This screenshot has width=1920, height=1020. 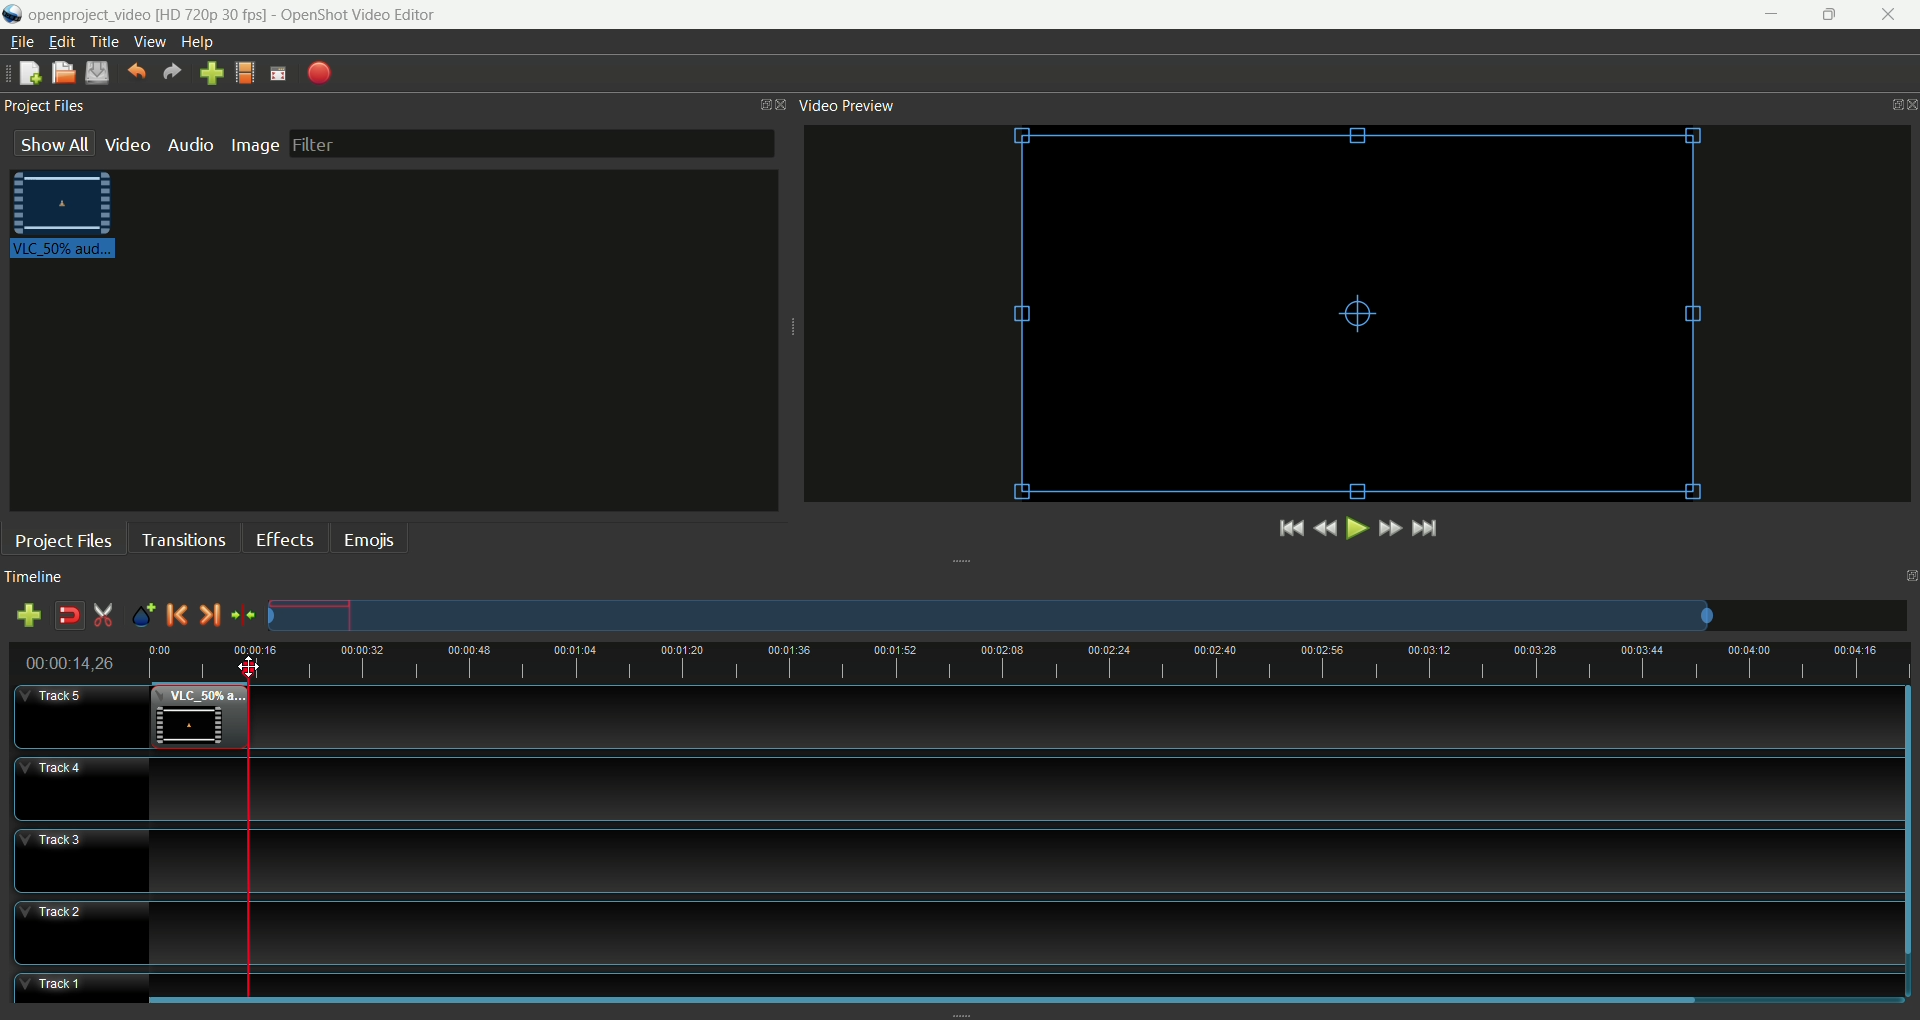 What do you see at coordinates (1389, 528) in the screenshot?
I see `fast forward` at bounding box center [1389, 528].